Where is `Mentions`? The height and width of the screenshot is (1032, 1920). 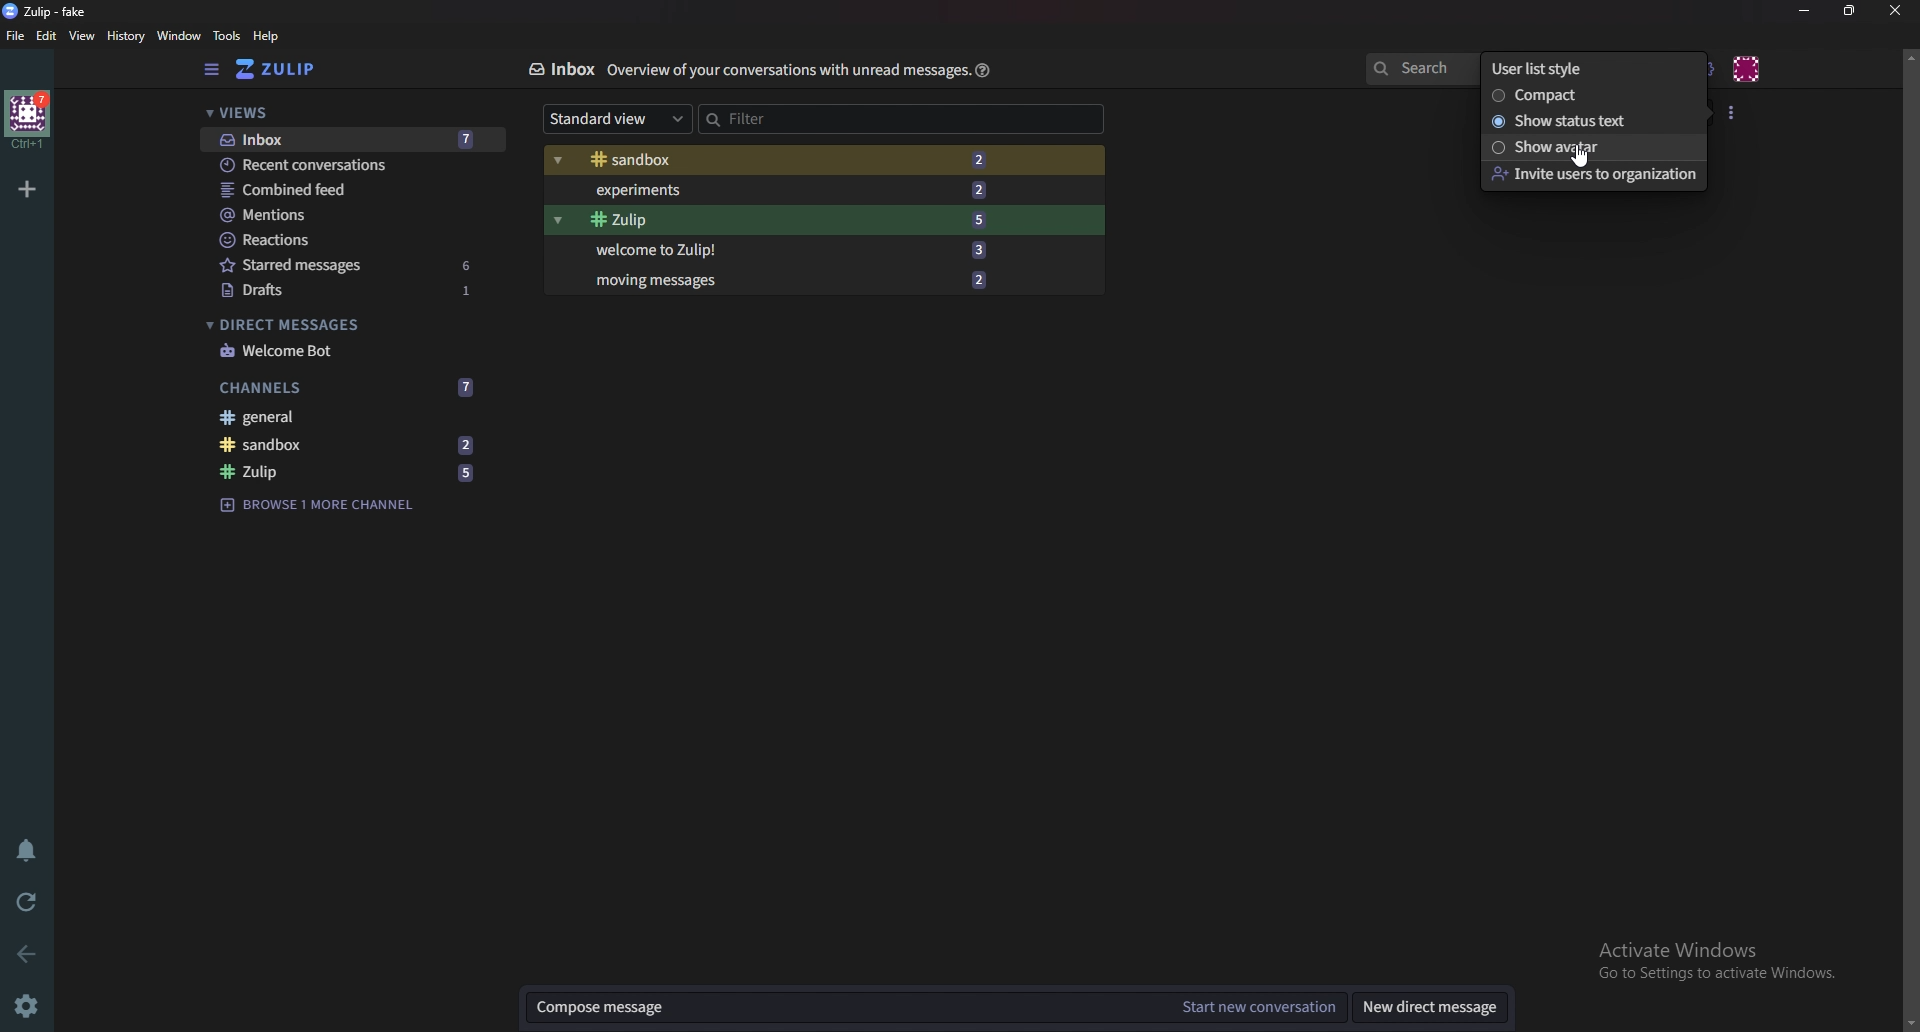 Mentions is located at coordinates (355, 214).